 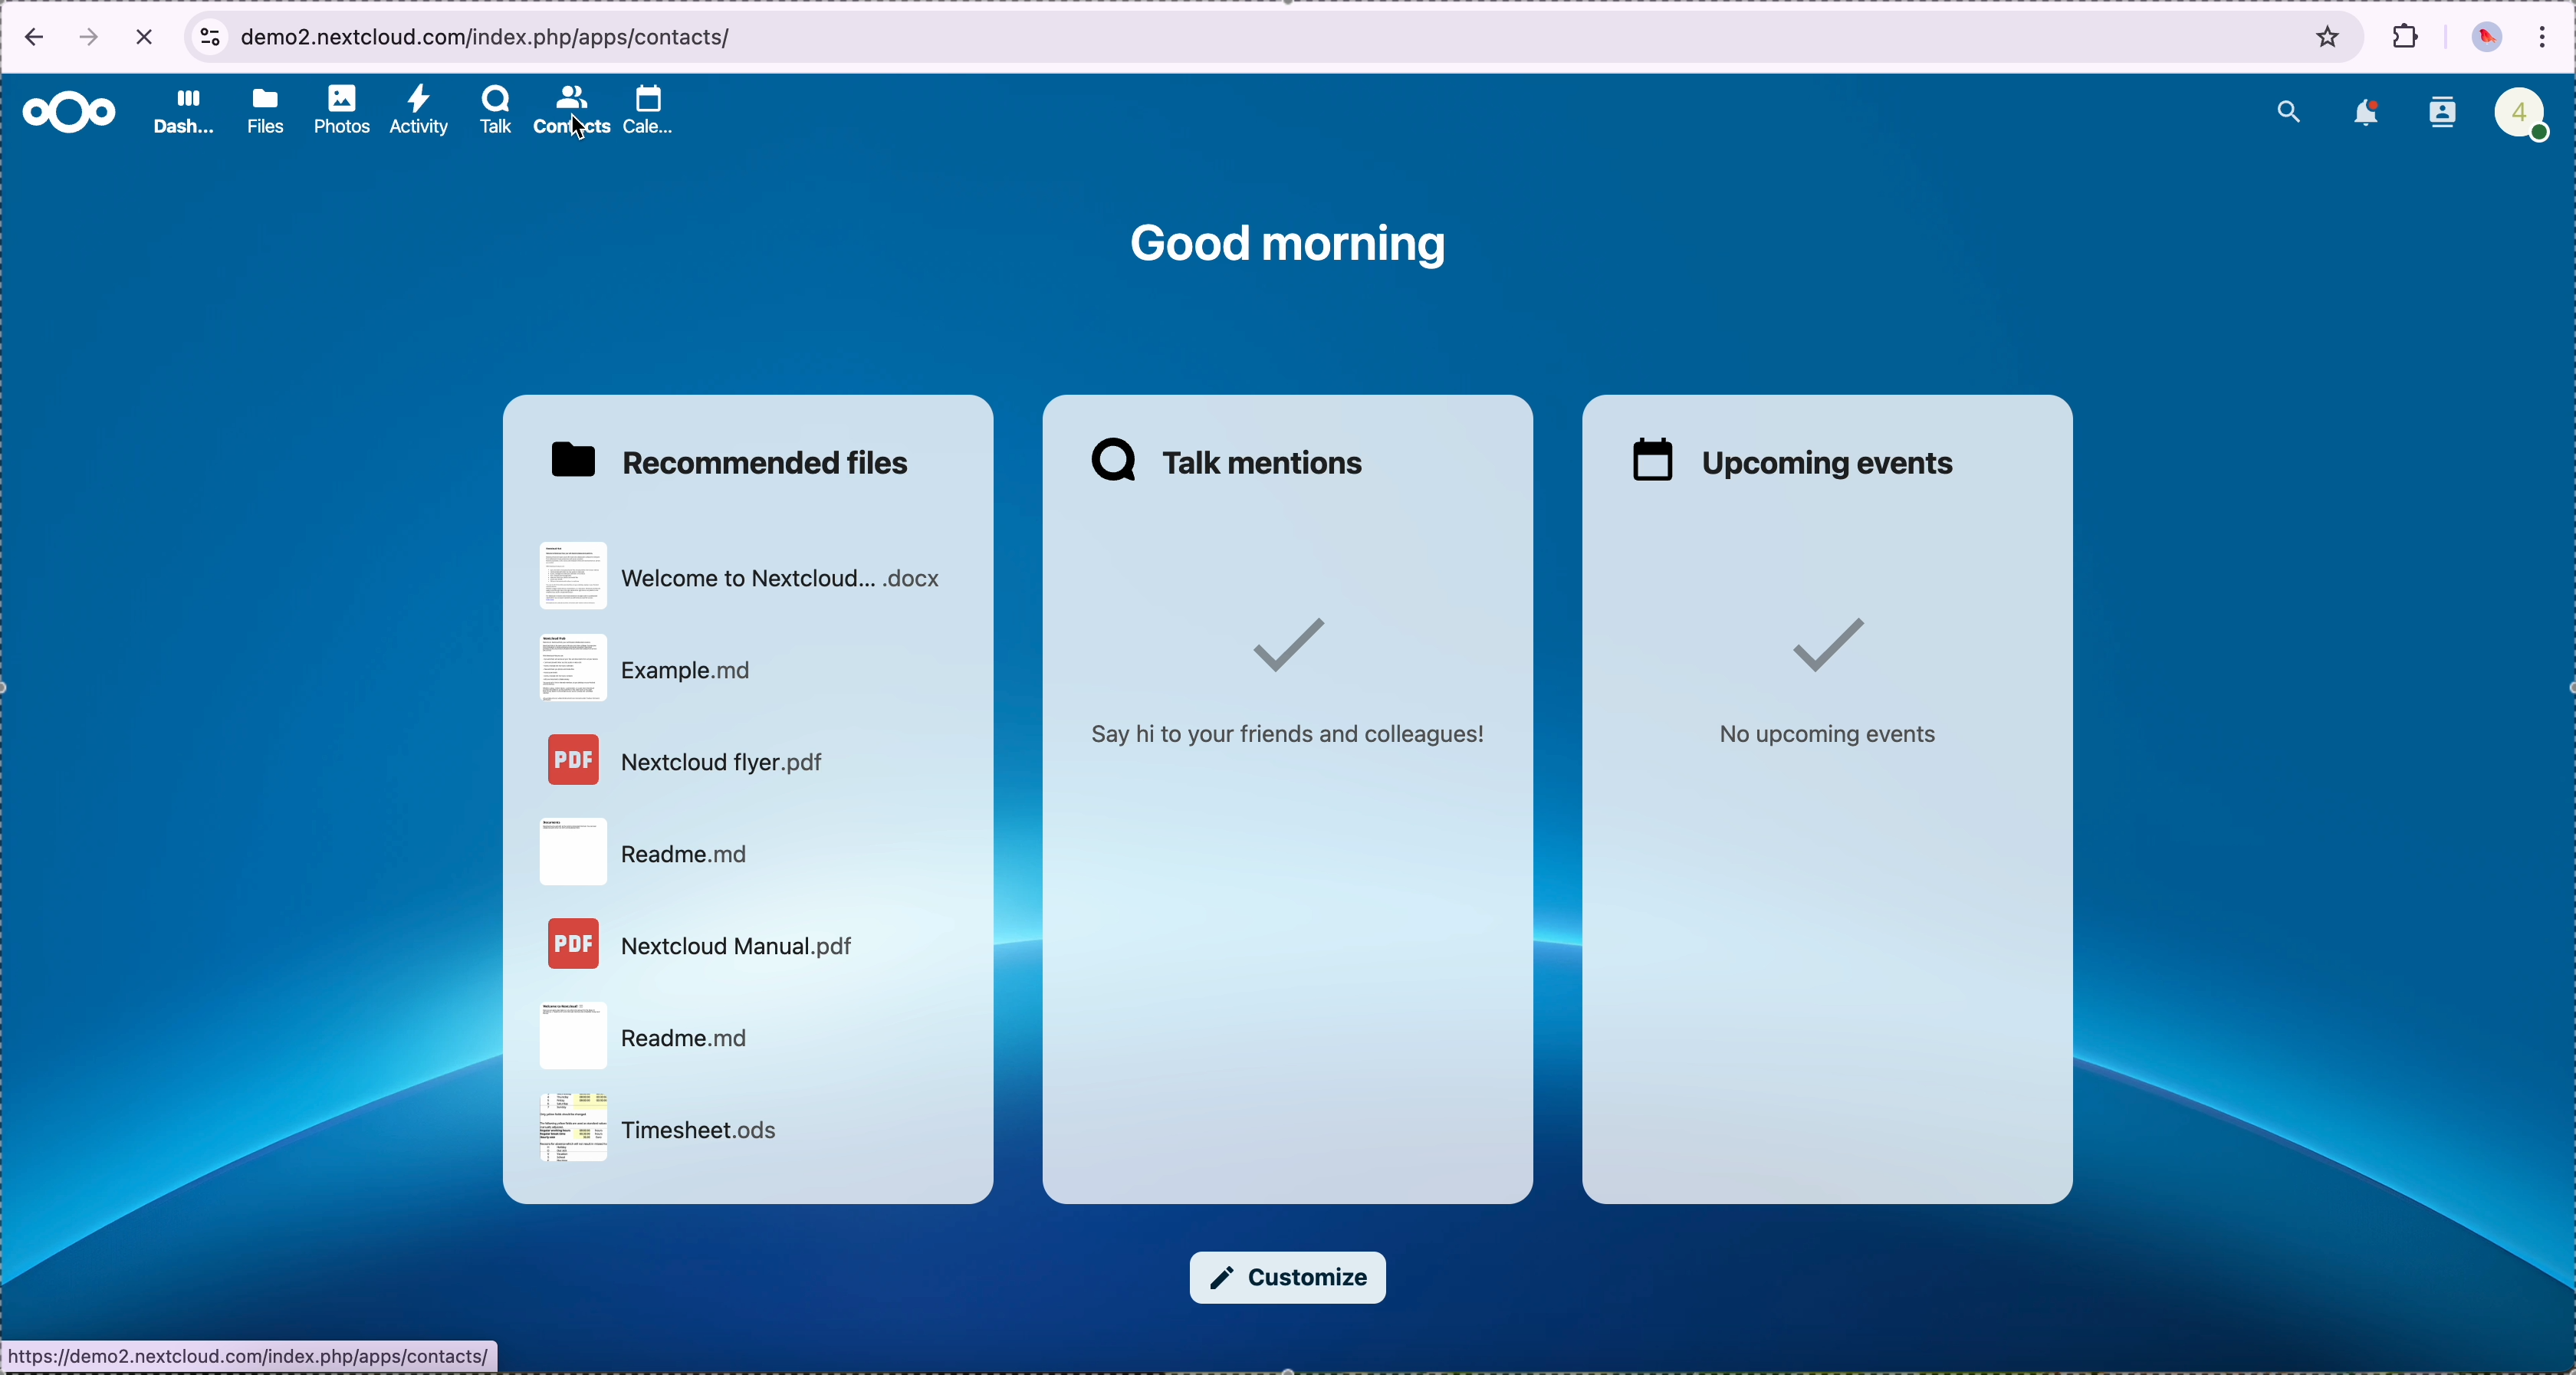 What do you see at coordinates (694, 761) in the screenshot?
I see `file` at bounding box center [694, 761].